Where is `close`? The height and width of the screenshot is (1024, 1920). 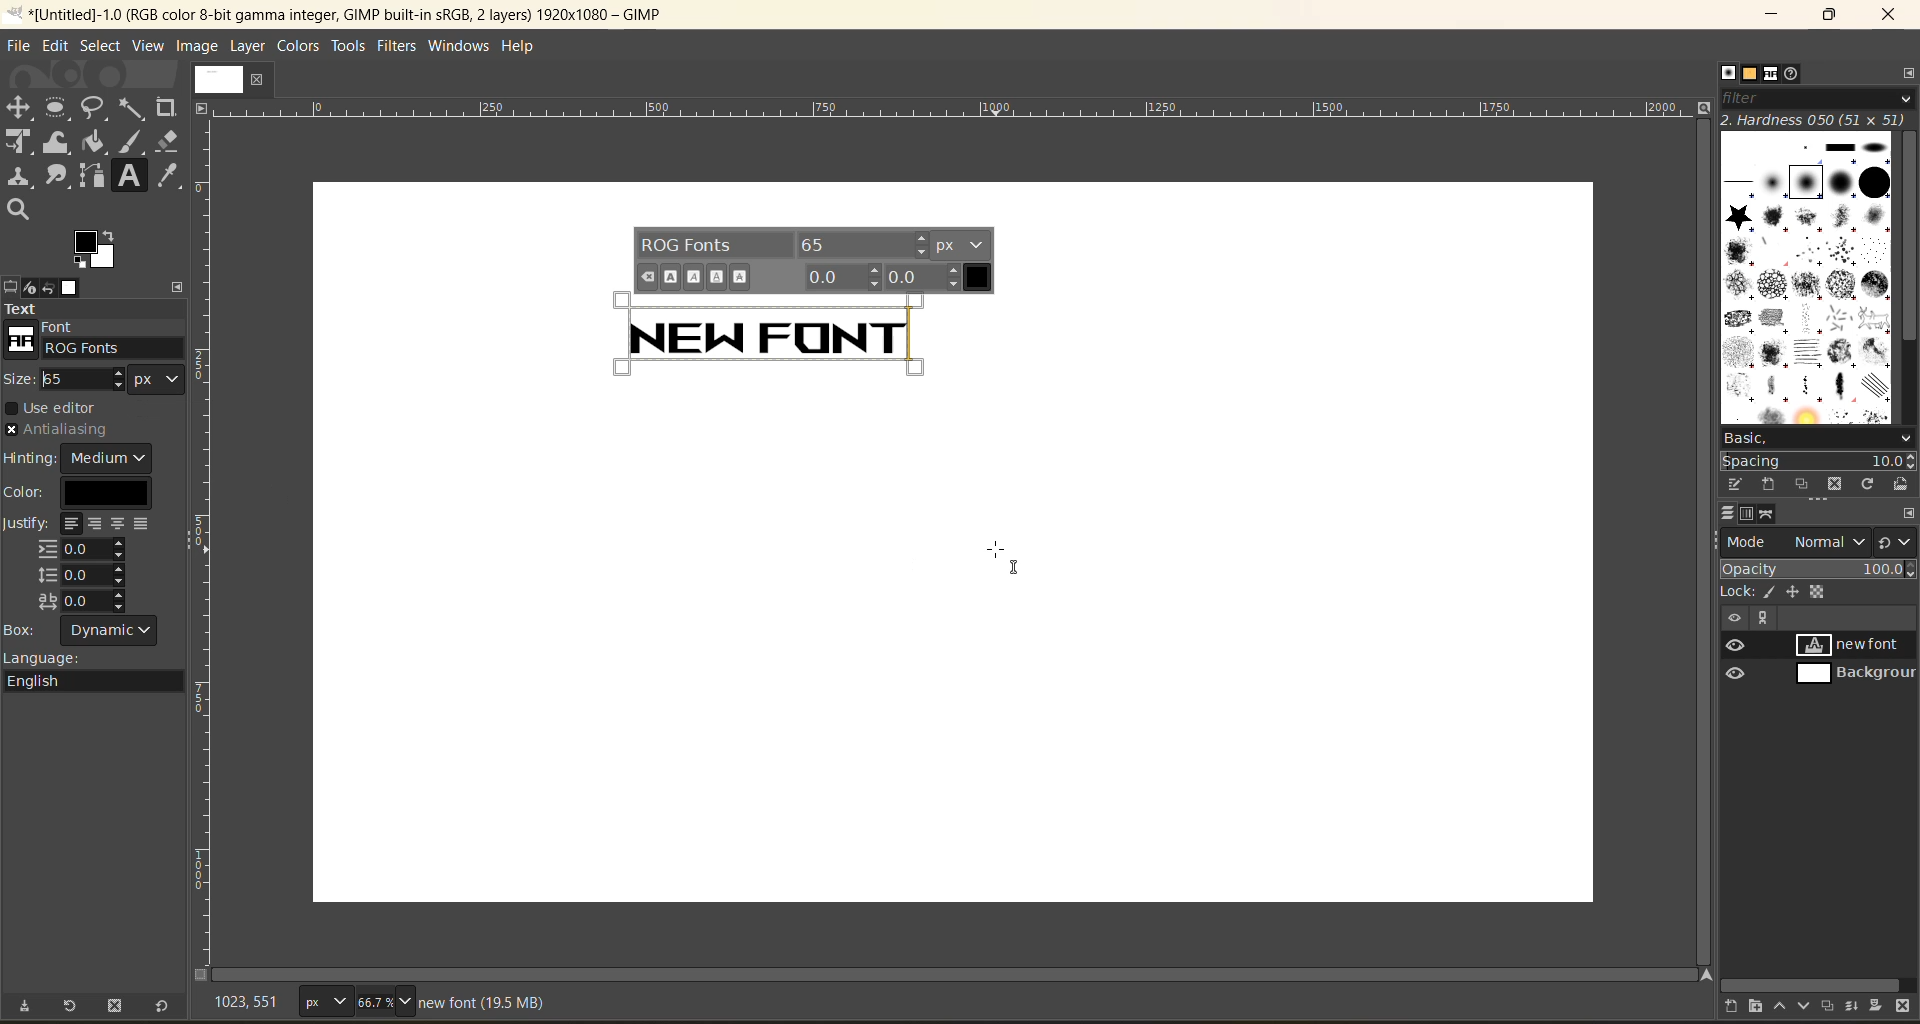 close is located at coordinates (1894, 15).